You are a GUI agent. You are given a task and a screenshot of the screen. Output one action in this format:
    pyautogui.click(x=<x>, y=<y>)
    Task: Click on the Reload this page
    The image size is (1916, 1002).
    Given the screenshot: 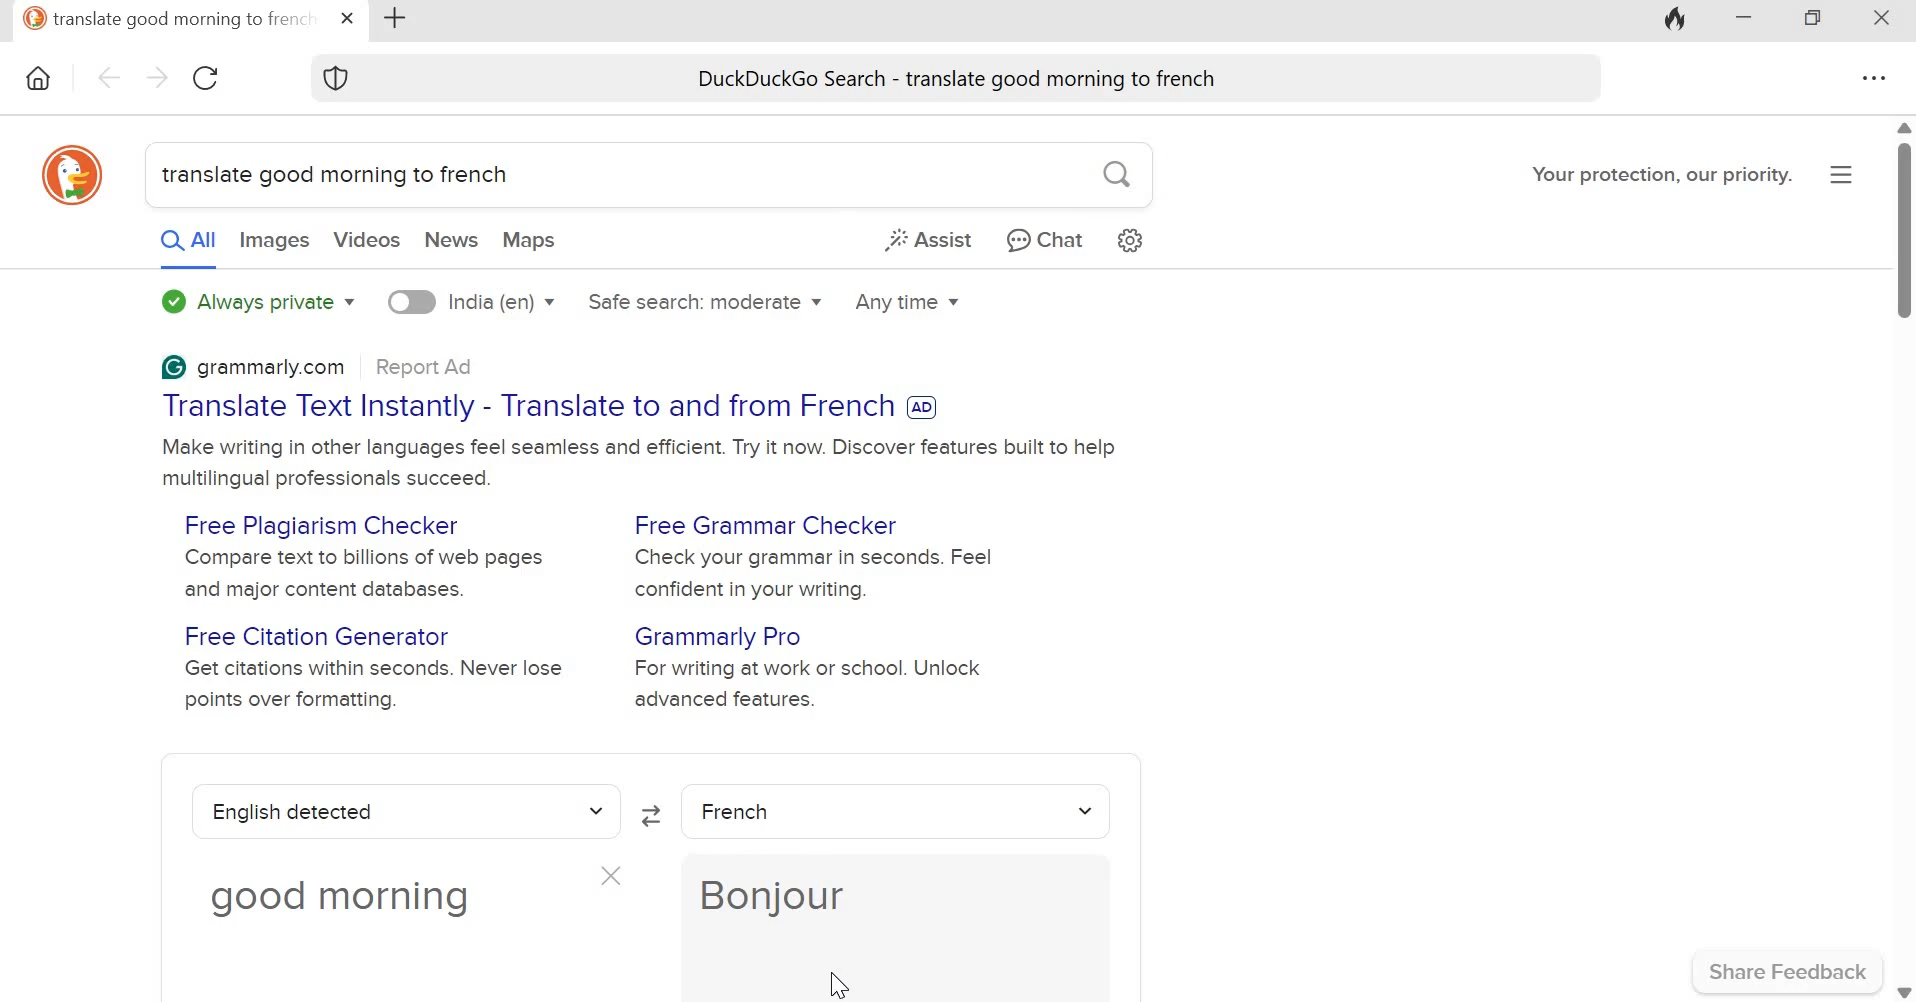 What is the action you would take?
    pyautogui.click(x=205, y=80)
    